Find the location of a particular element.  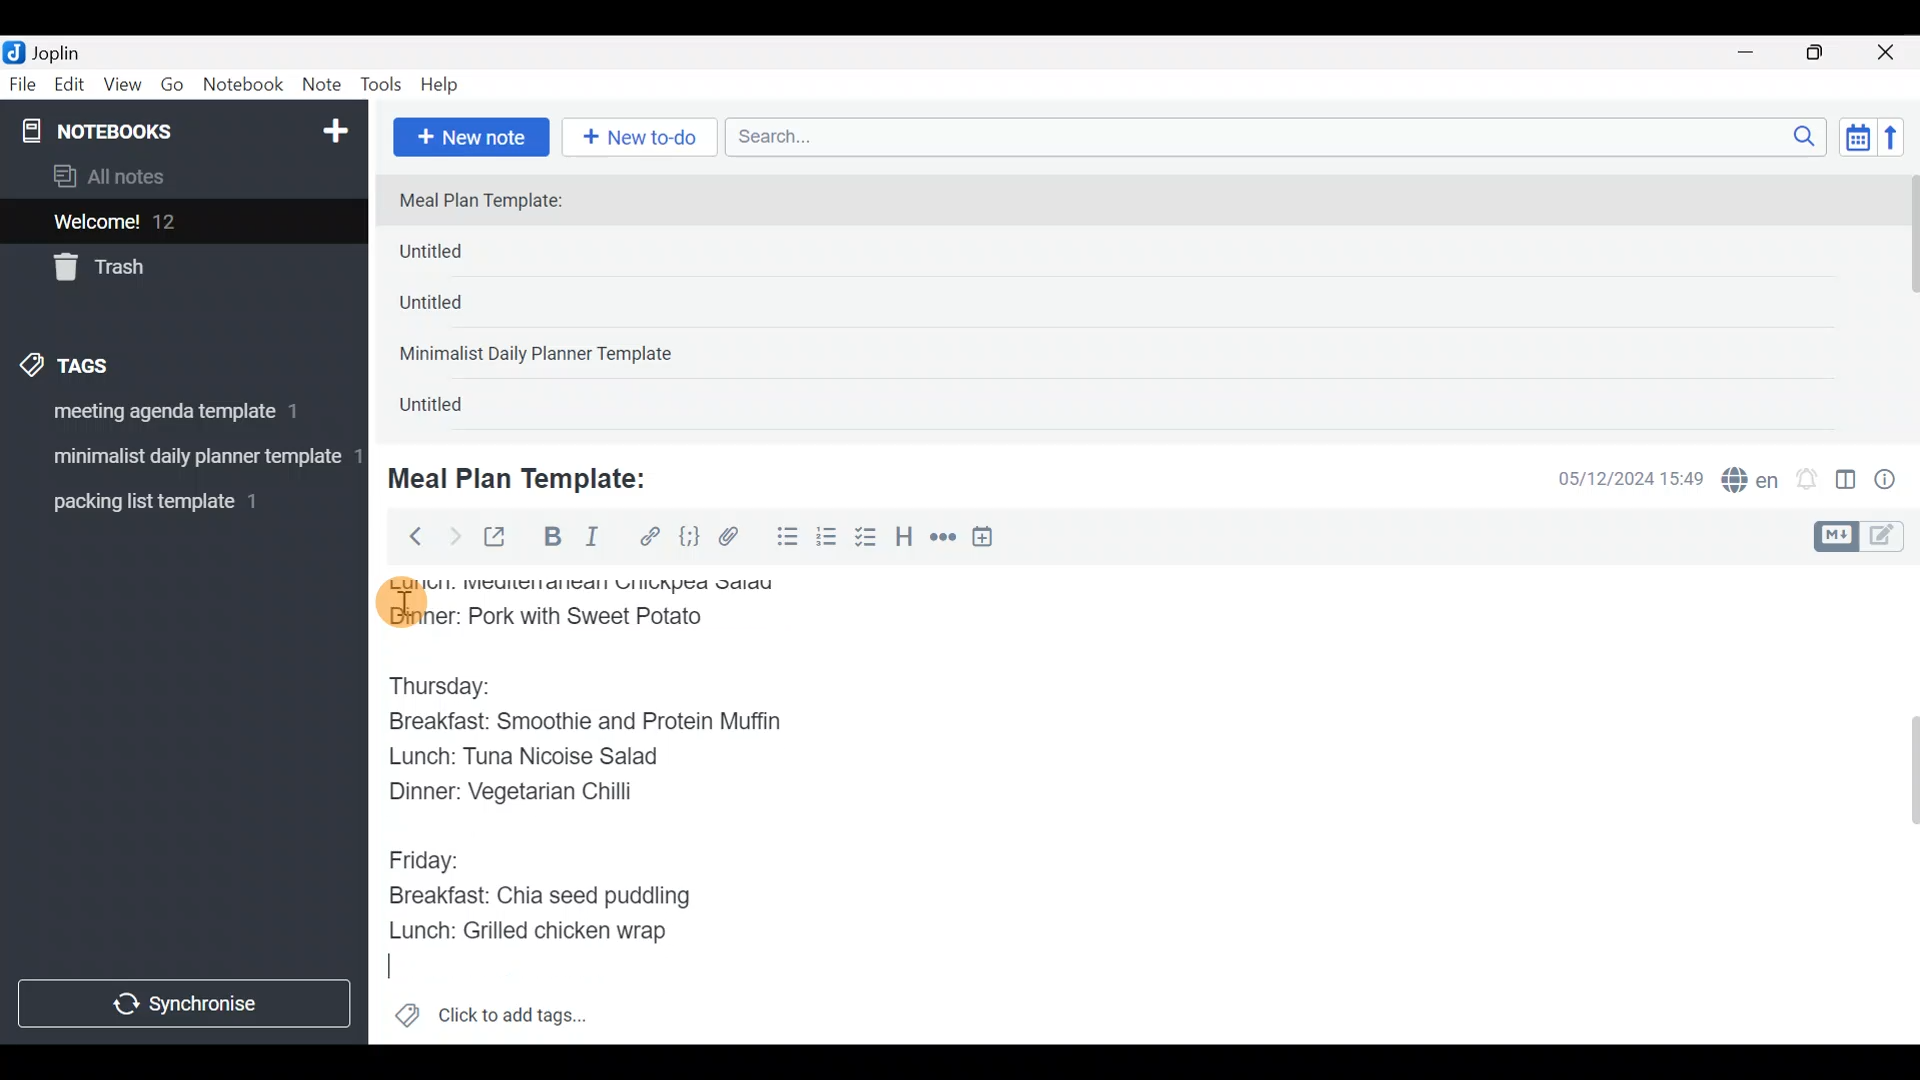

Bulleted list is located at coordinates (783, 538).